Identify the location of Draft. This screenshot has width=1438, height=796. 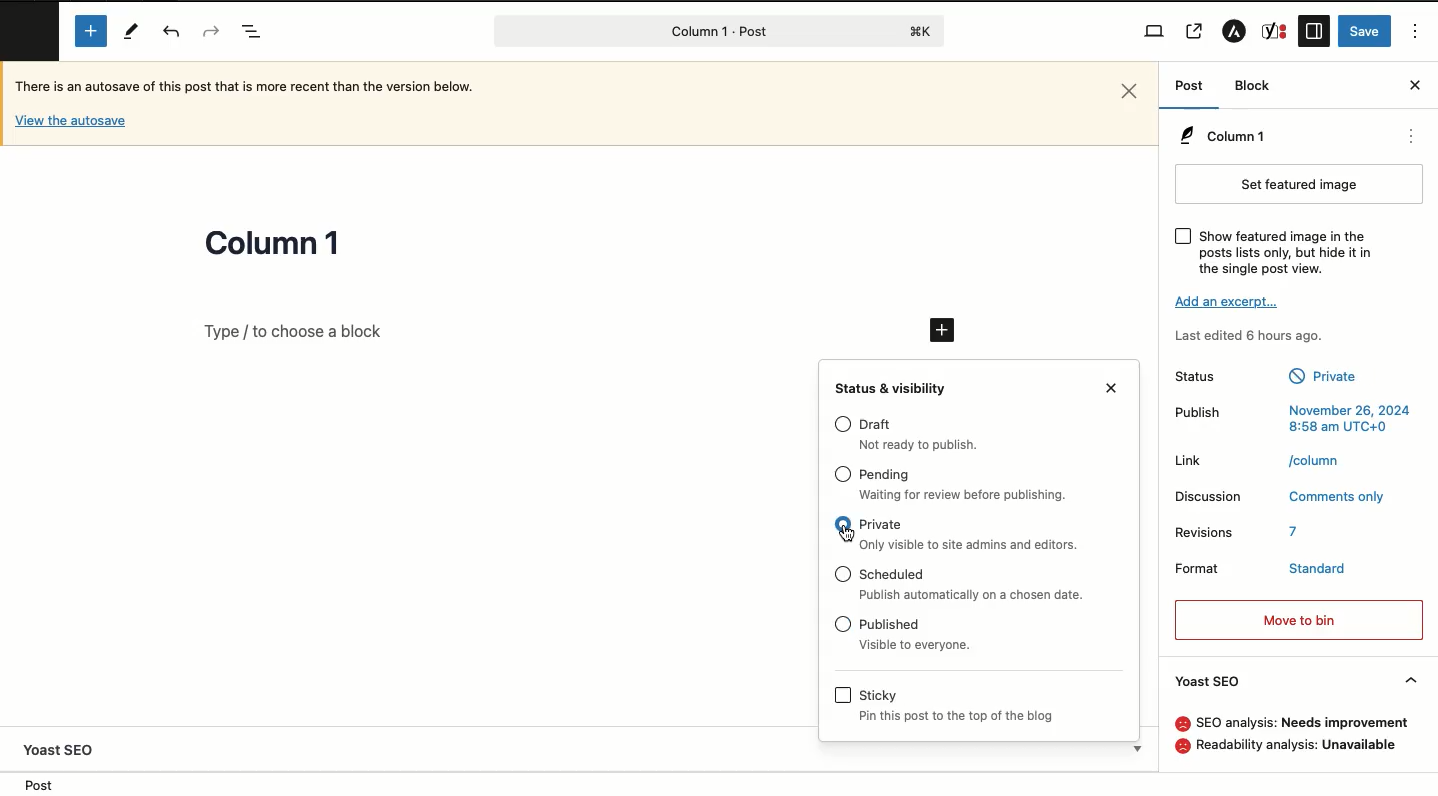
(926, 445).